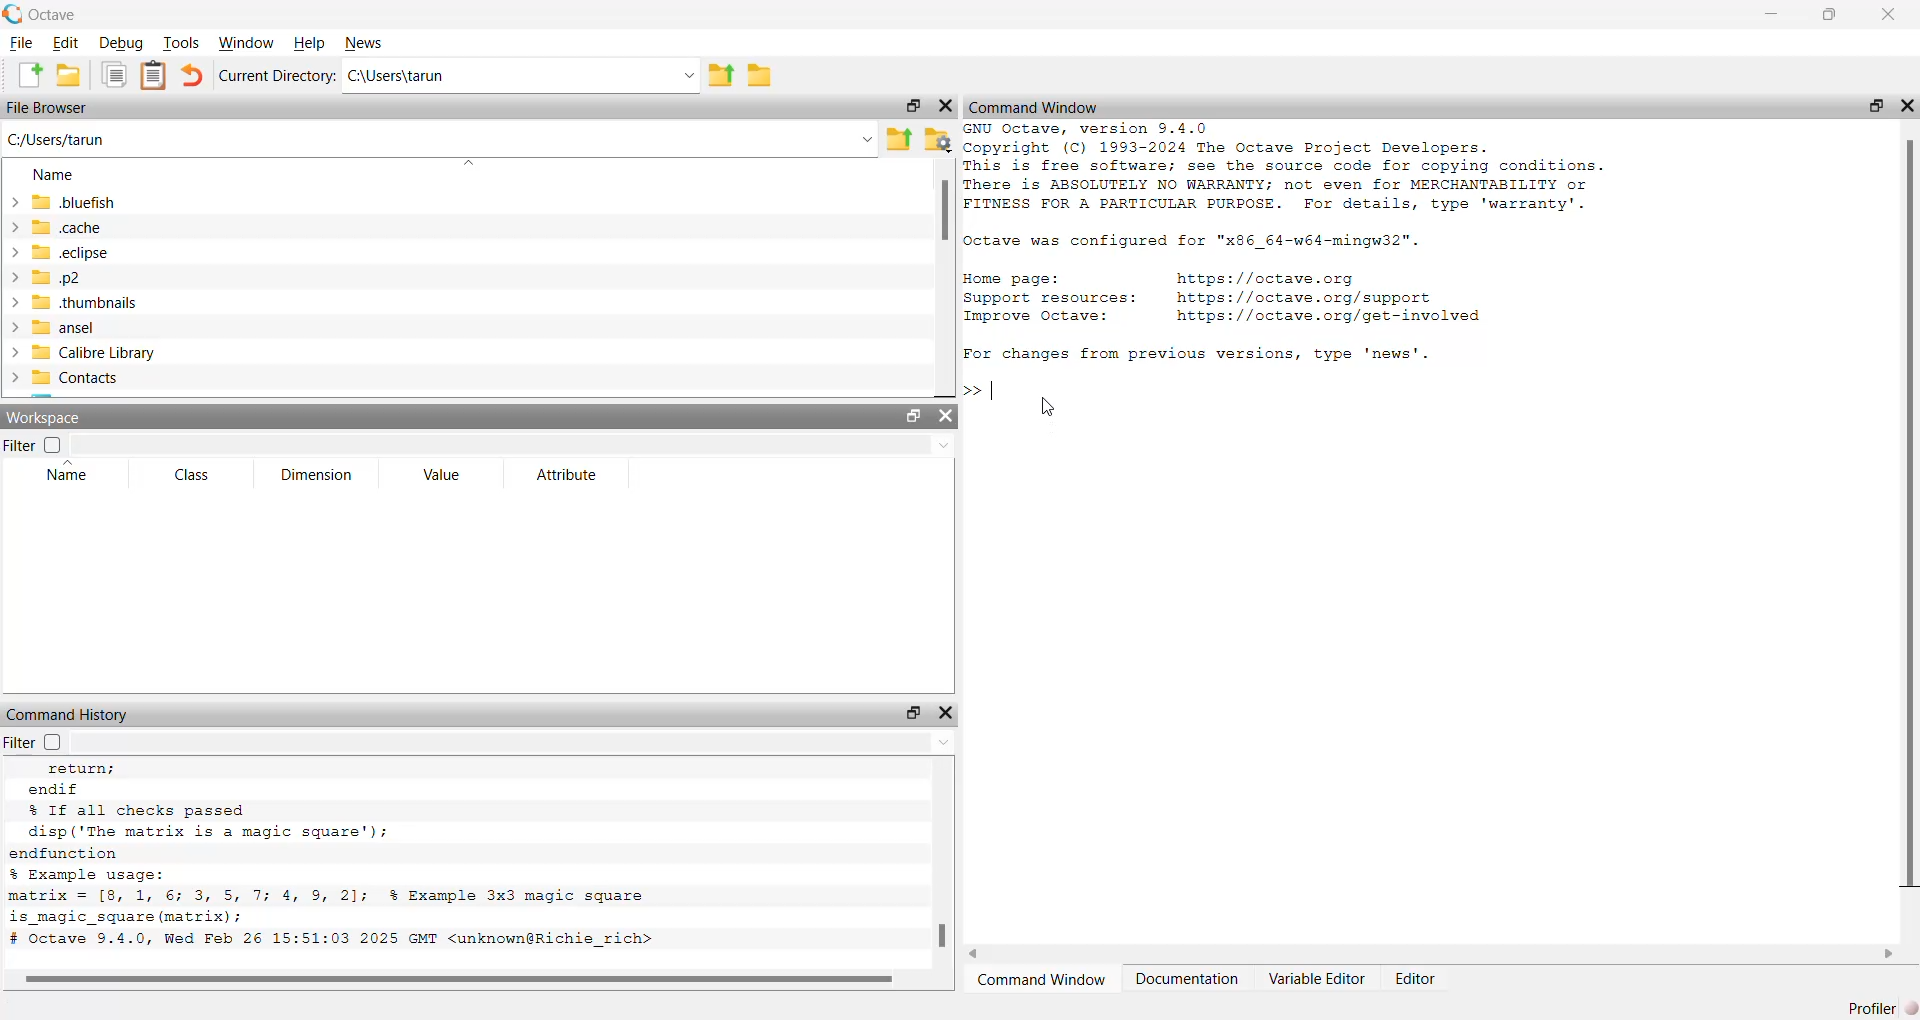  Describe the element at coordinates (343, 857) in the screenshot. I see `return;

endif

% If all checks passed

disp ('The matrix is a magic square’);
endfunction
% Example usage:
matrix = [8, 1, 6; 3, 5, 7; 4, 9, 2]; % Example 3x3 magic square
is_magic_square (matrix);
# Octave 9.4.0, Wed Feb 26 15:51:03 2025 GMT <unknown@Richie_rich>` at that location.